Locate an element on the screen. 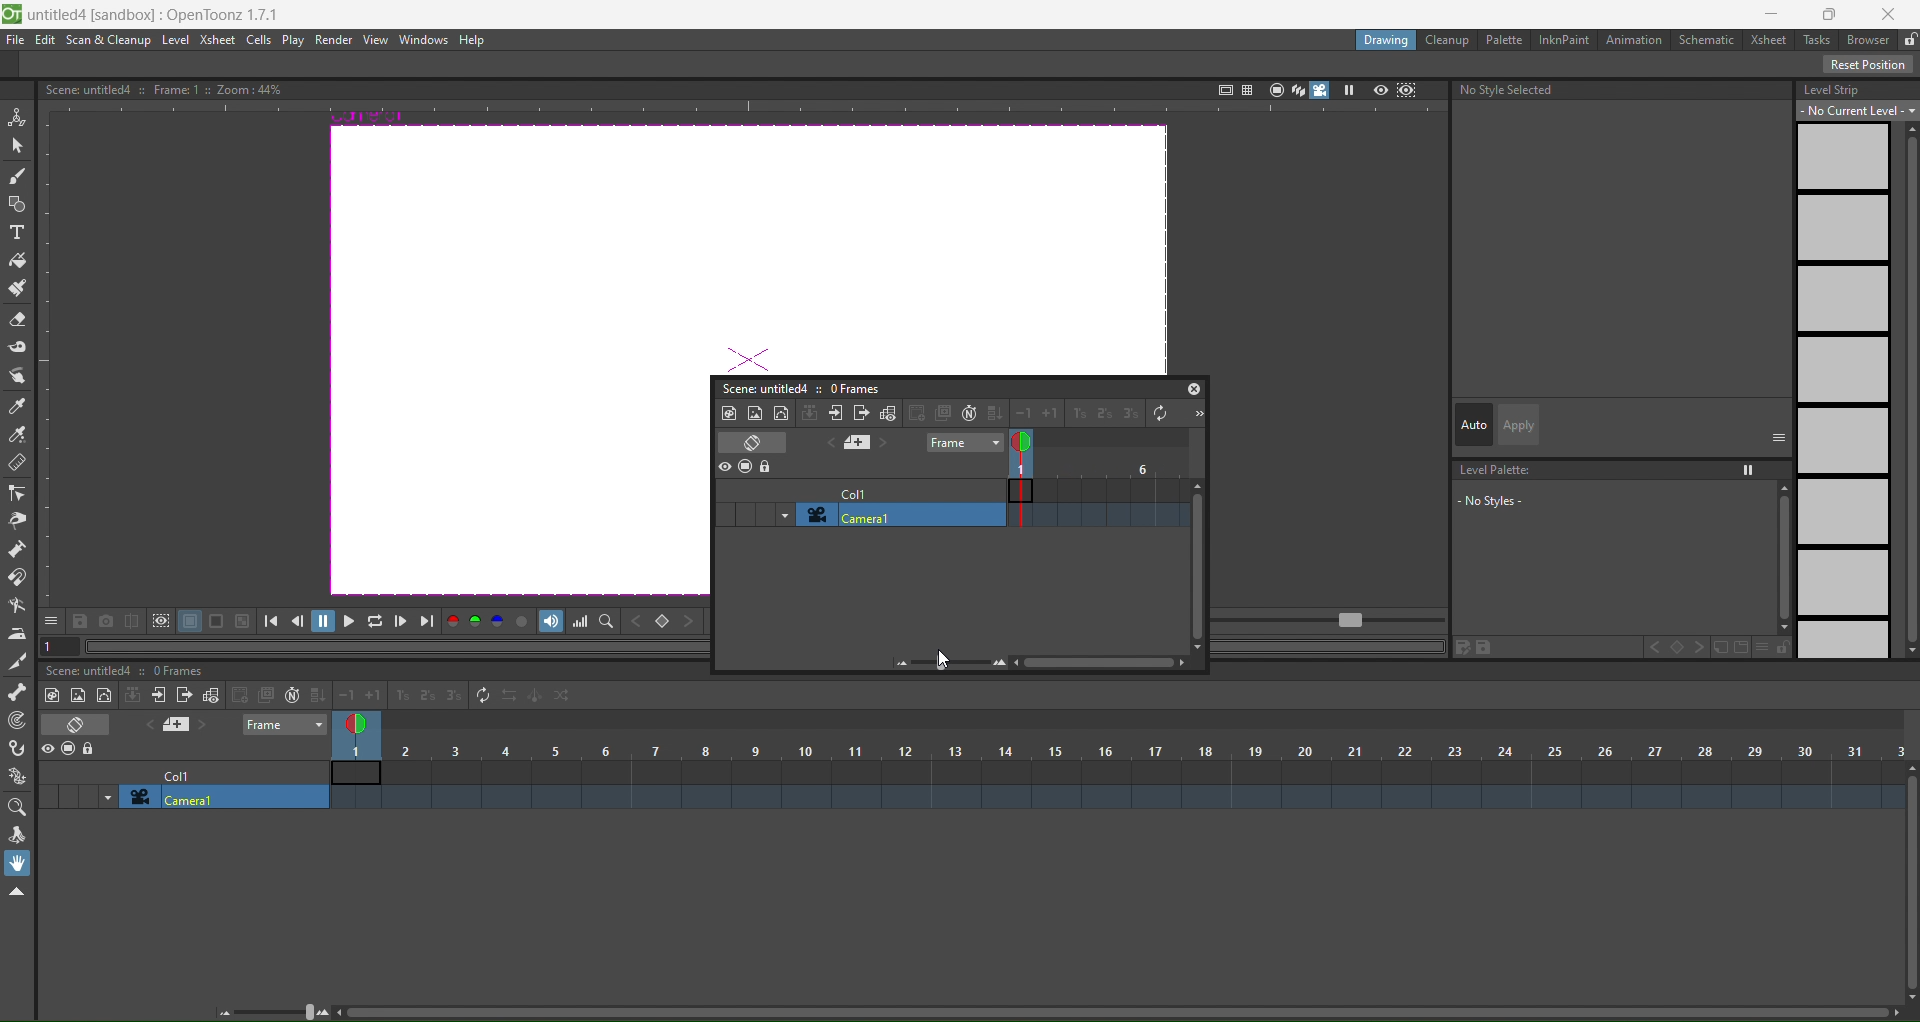 This screenshot has width=1920, height=1022. fill tool is located at coordinates (16, 261).